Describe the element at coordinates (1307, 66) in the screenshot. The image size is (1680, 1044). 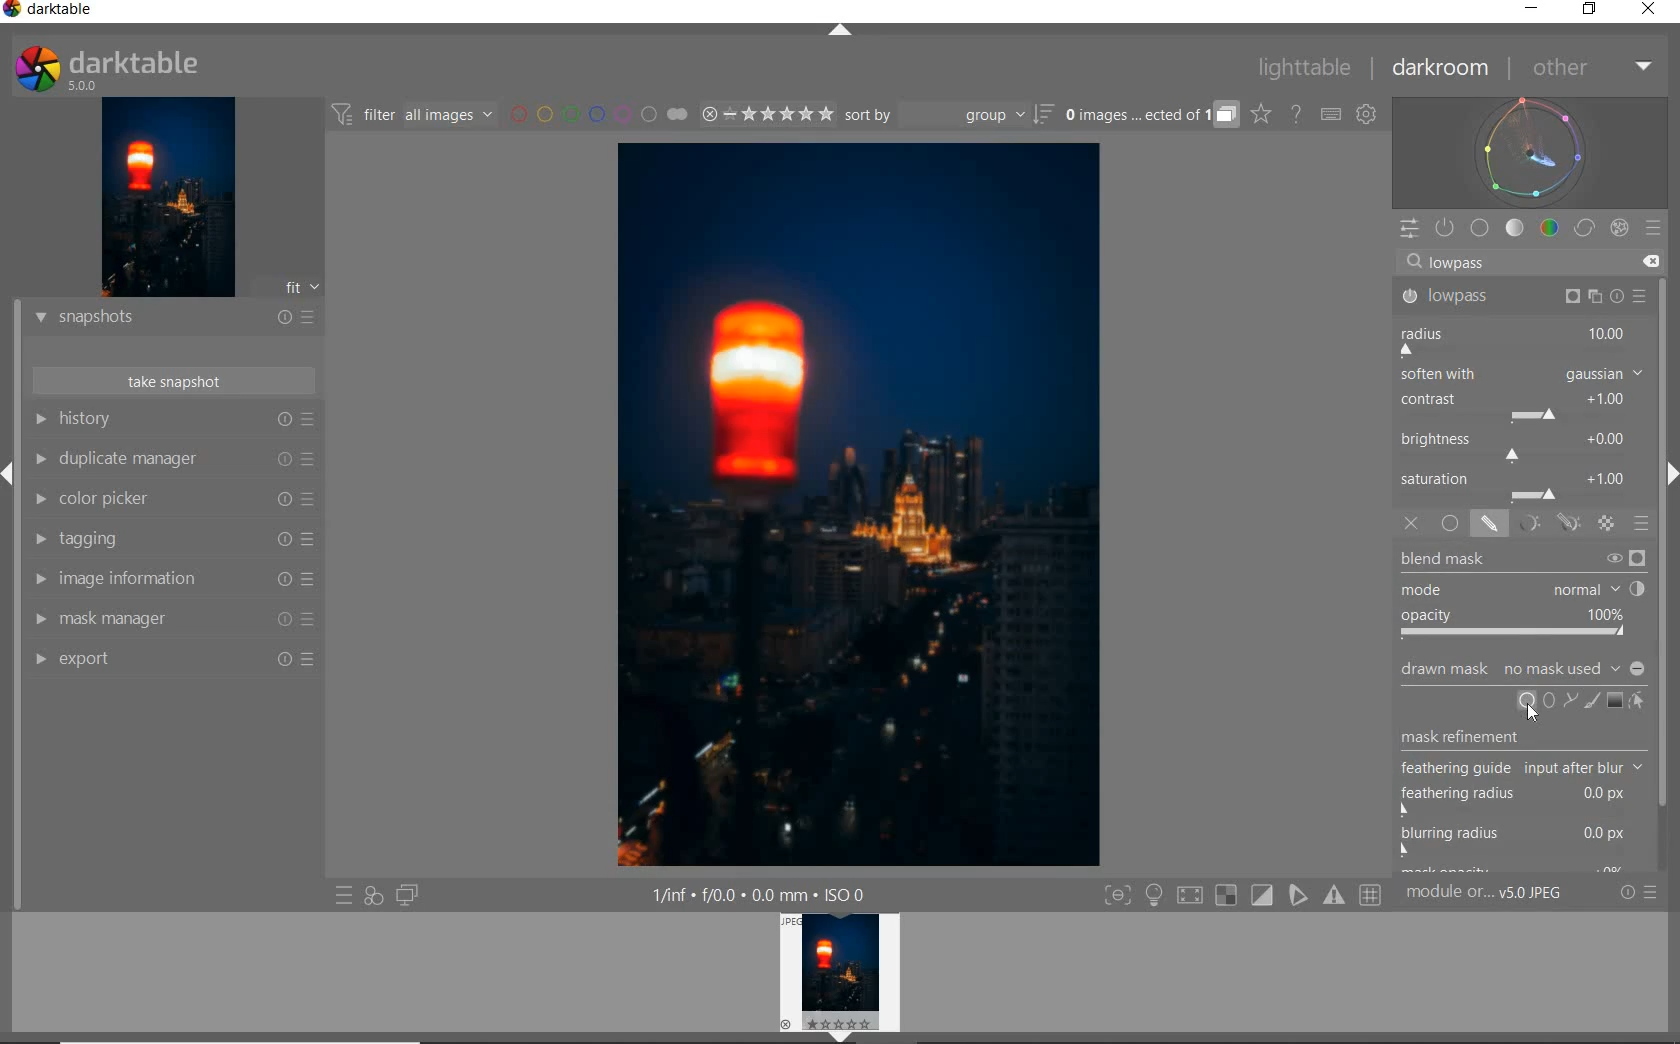
I see `LIGHTTABLE` at that location.